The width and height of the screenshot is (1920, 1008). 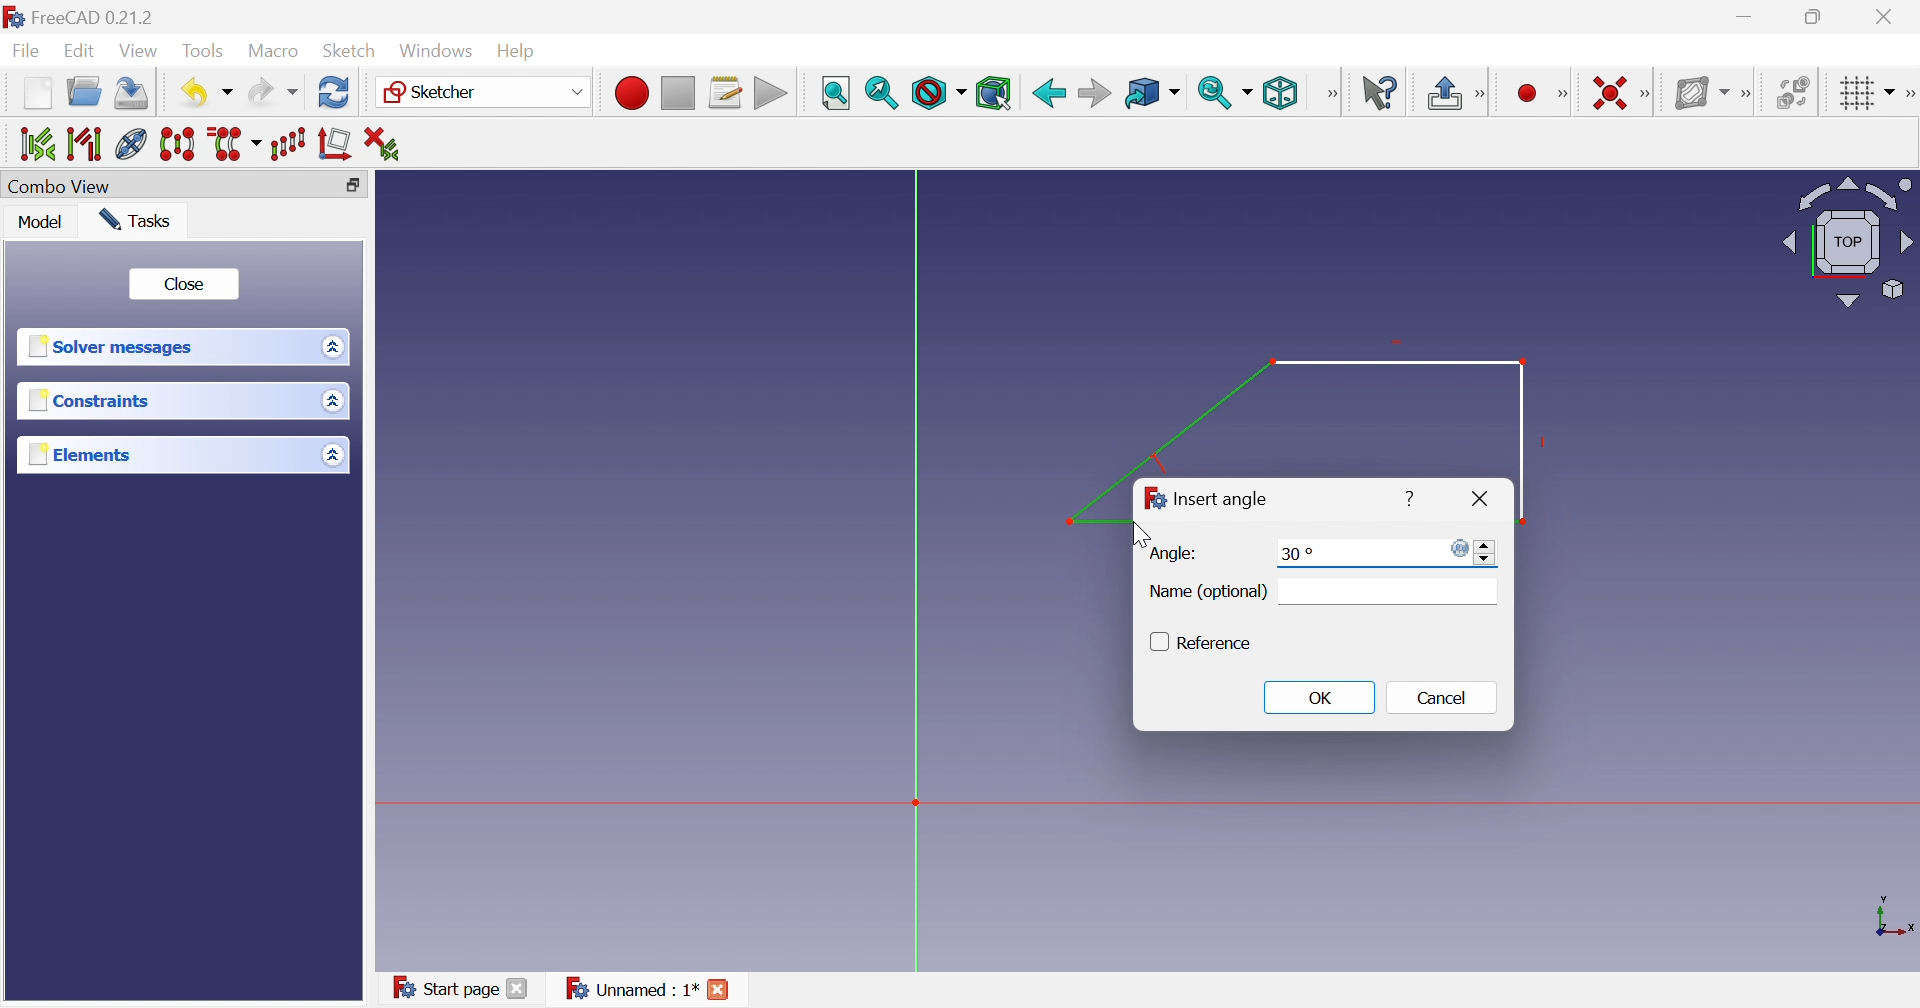 What do you see at coordinates (1047, 91) in the screenshot?
I see `Back` at bounding box center [1047, 91].